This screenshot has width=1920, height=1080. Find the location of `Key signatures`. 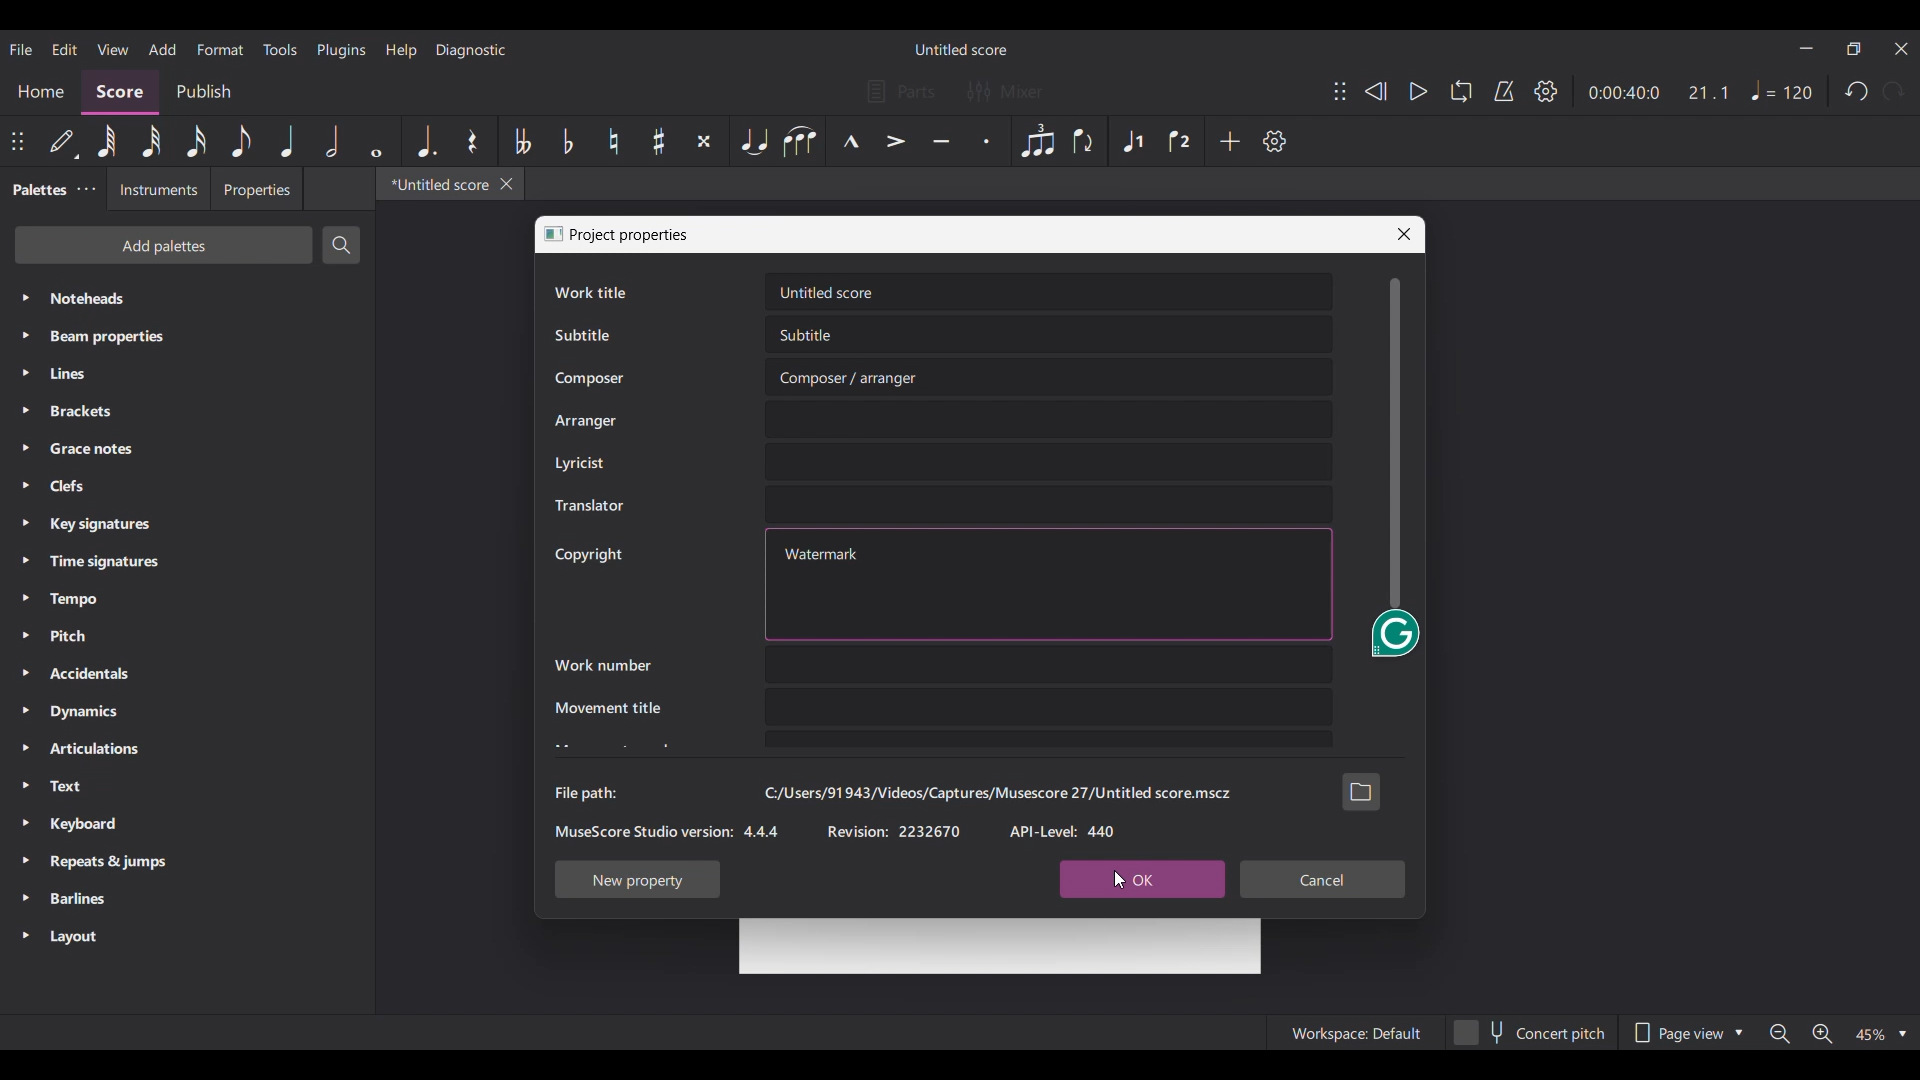

Key signatures is located at coordinates (188, 524).